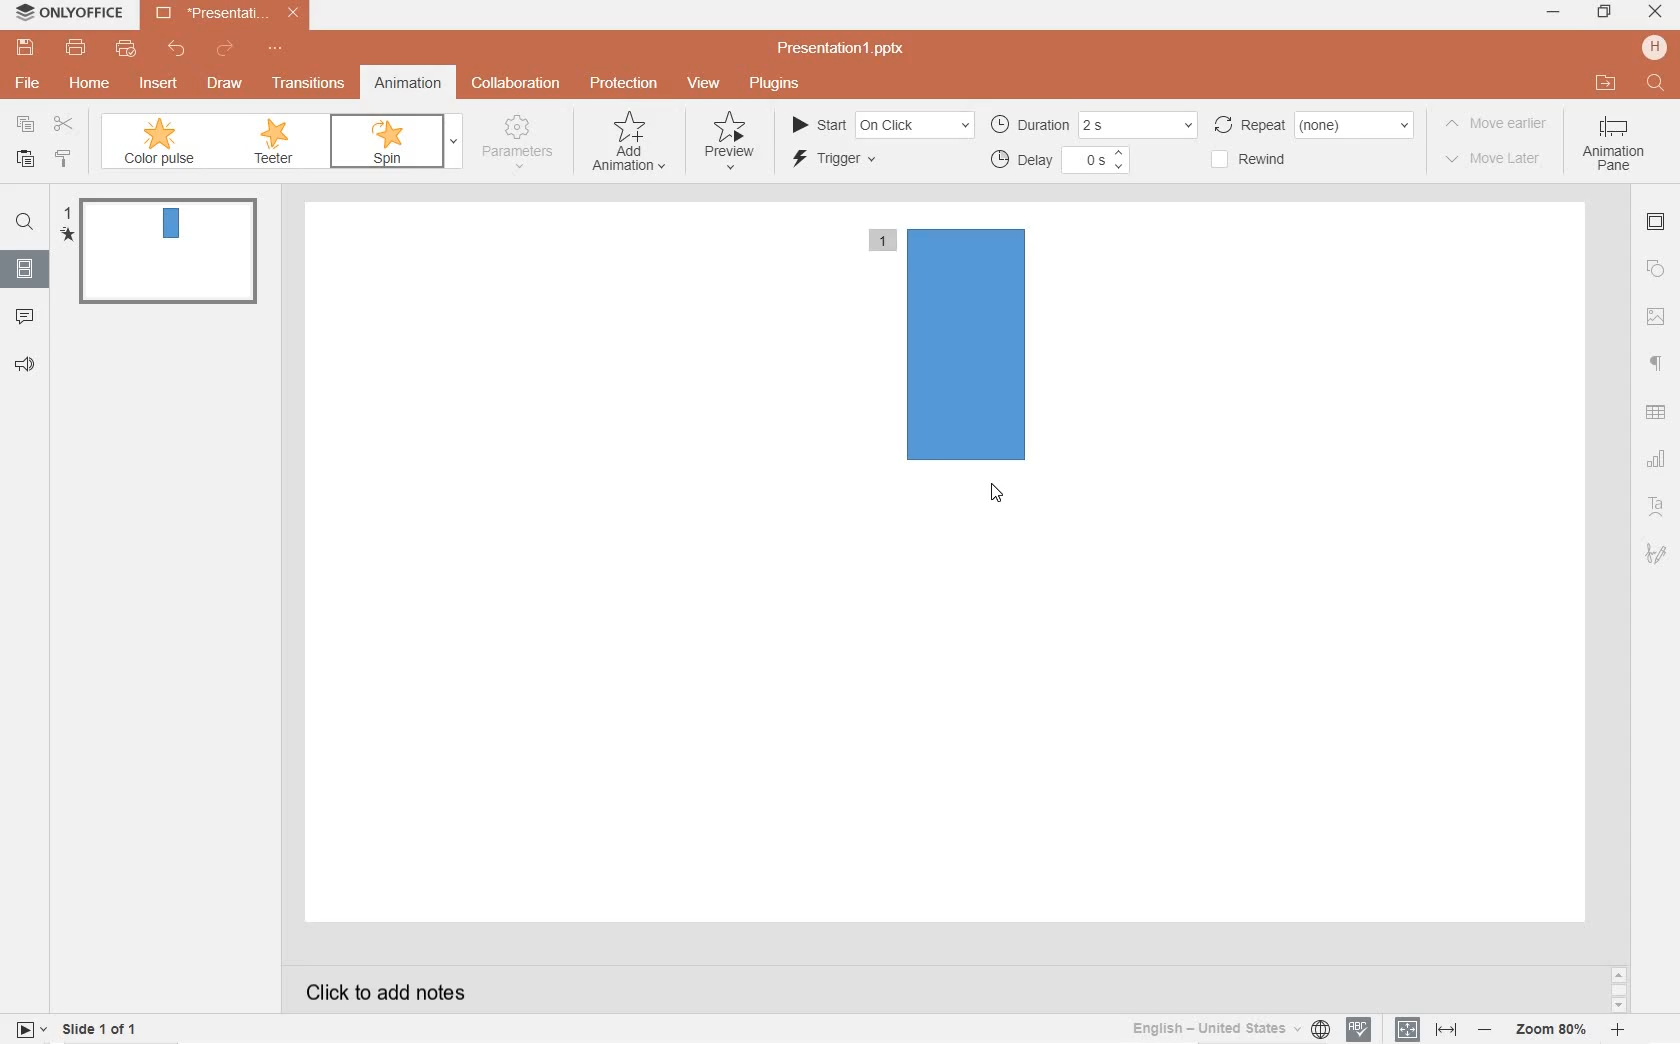  What do you see at coordinates (623, 85) in the screenshot?
I see `protection` at bounding box center [623, 85].